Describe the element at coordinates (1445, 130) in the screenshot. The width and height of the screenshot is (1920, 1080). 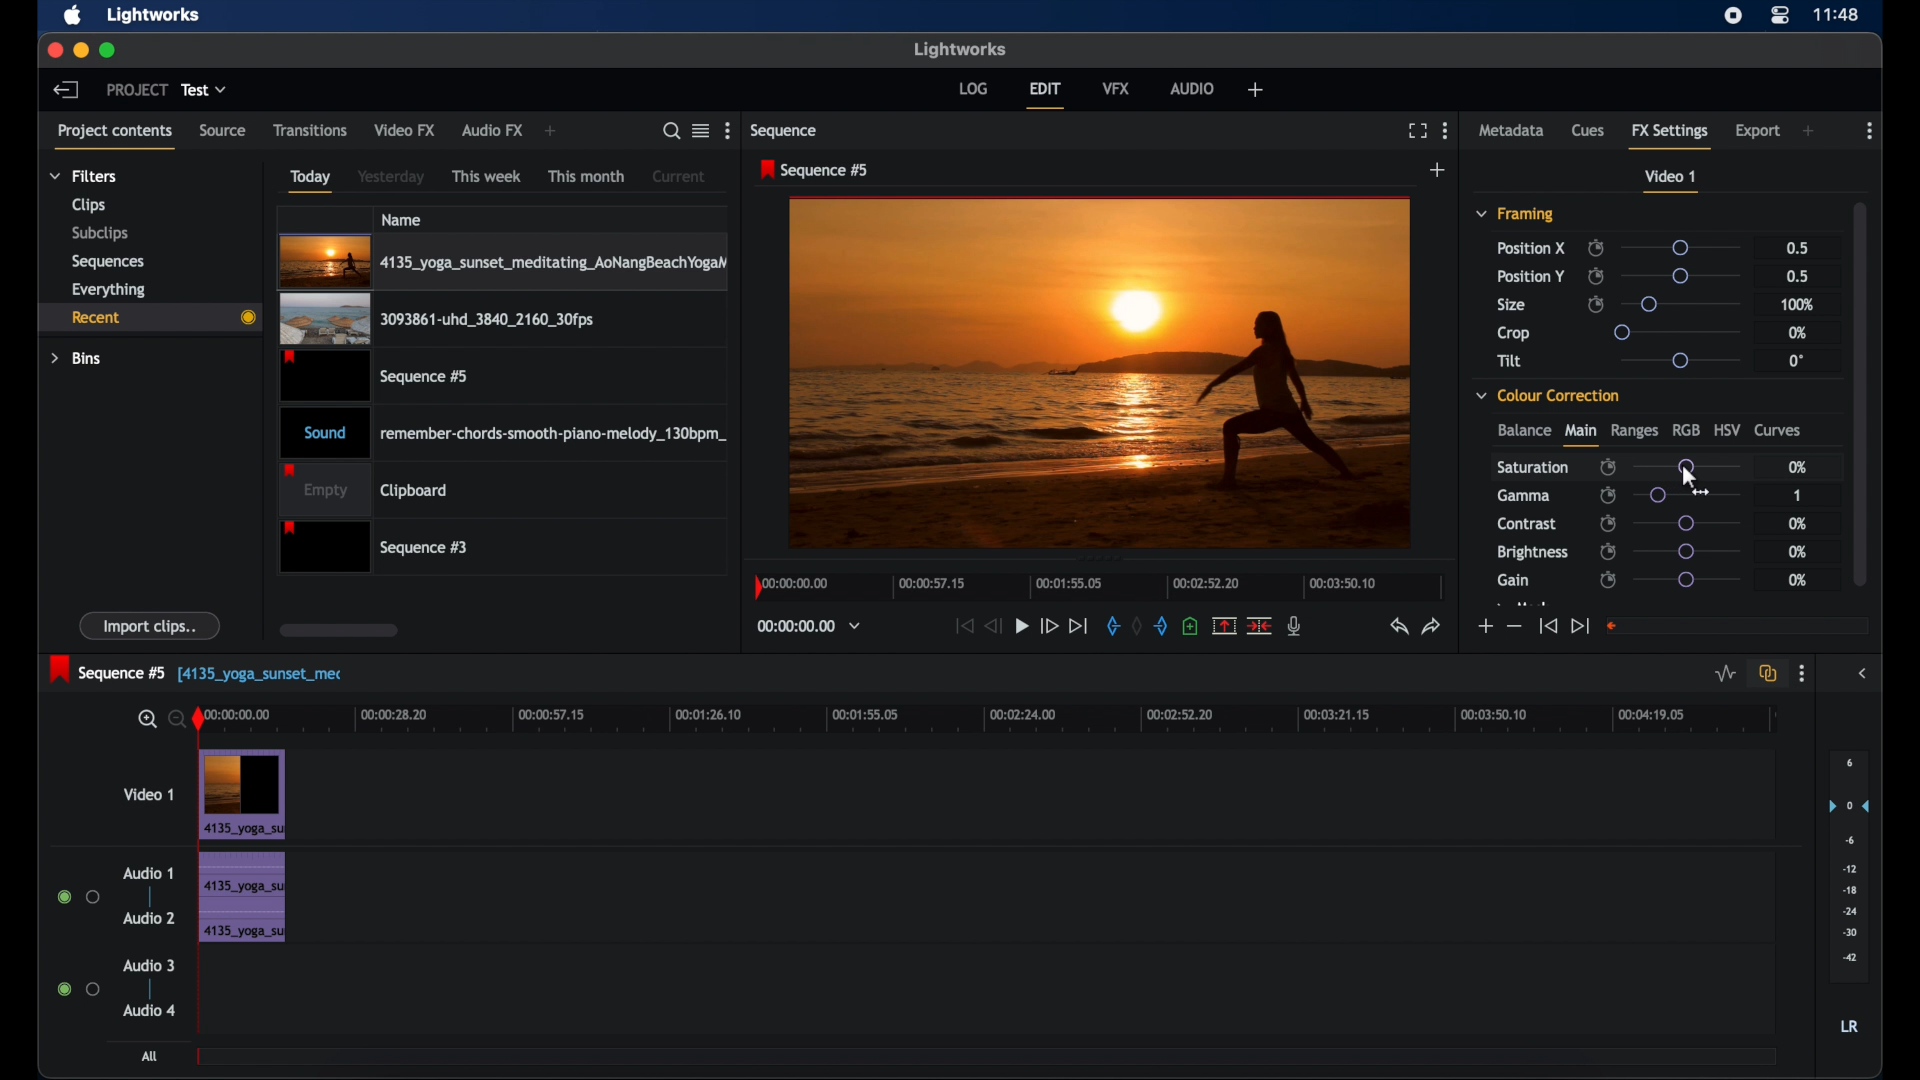
I see `more options` at that location.